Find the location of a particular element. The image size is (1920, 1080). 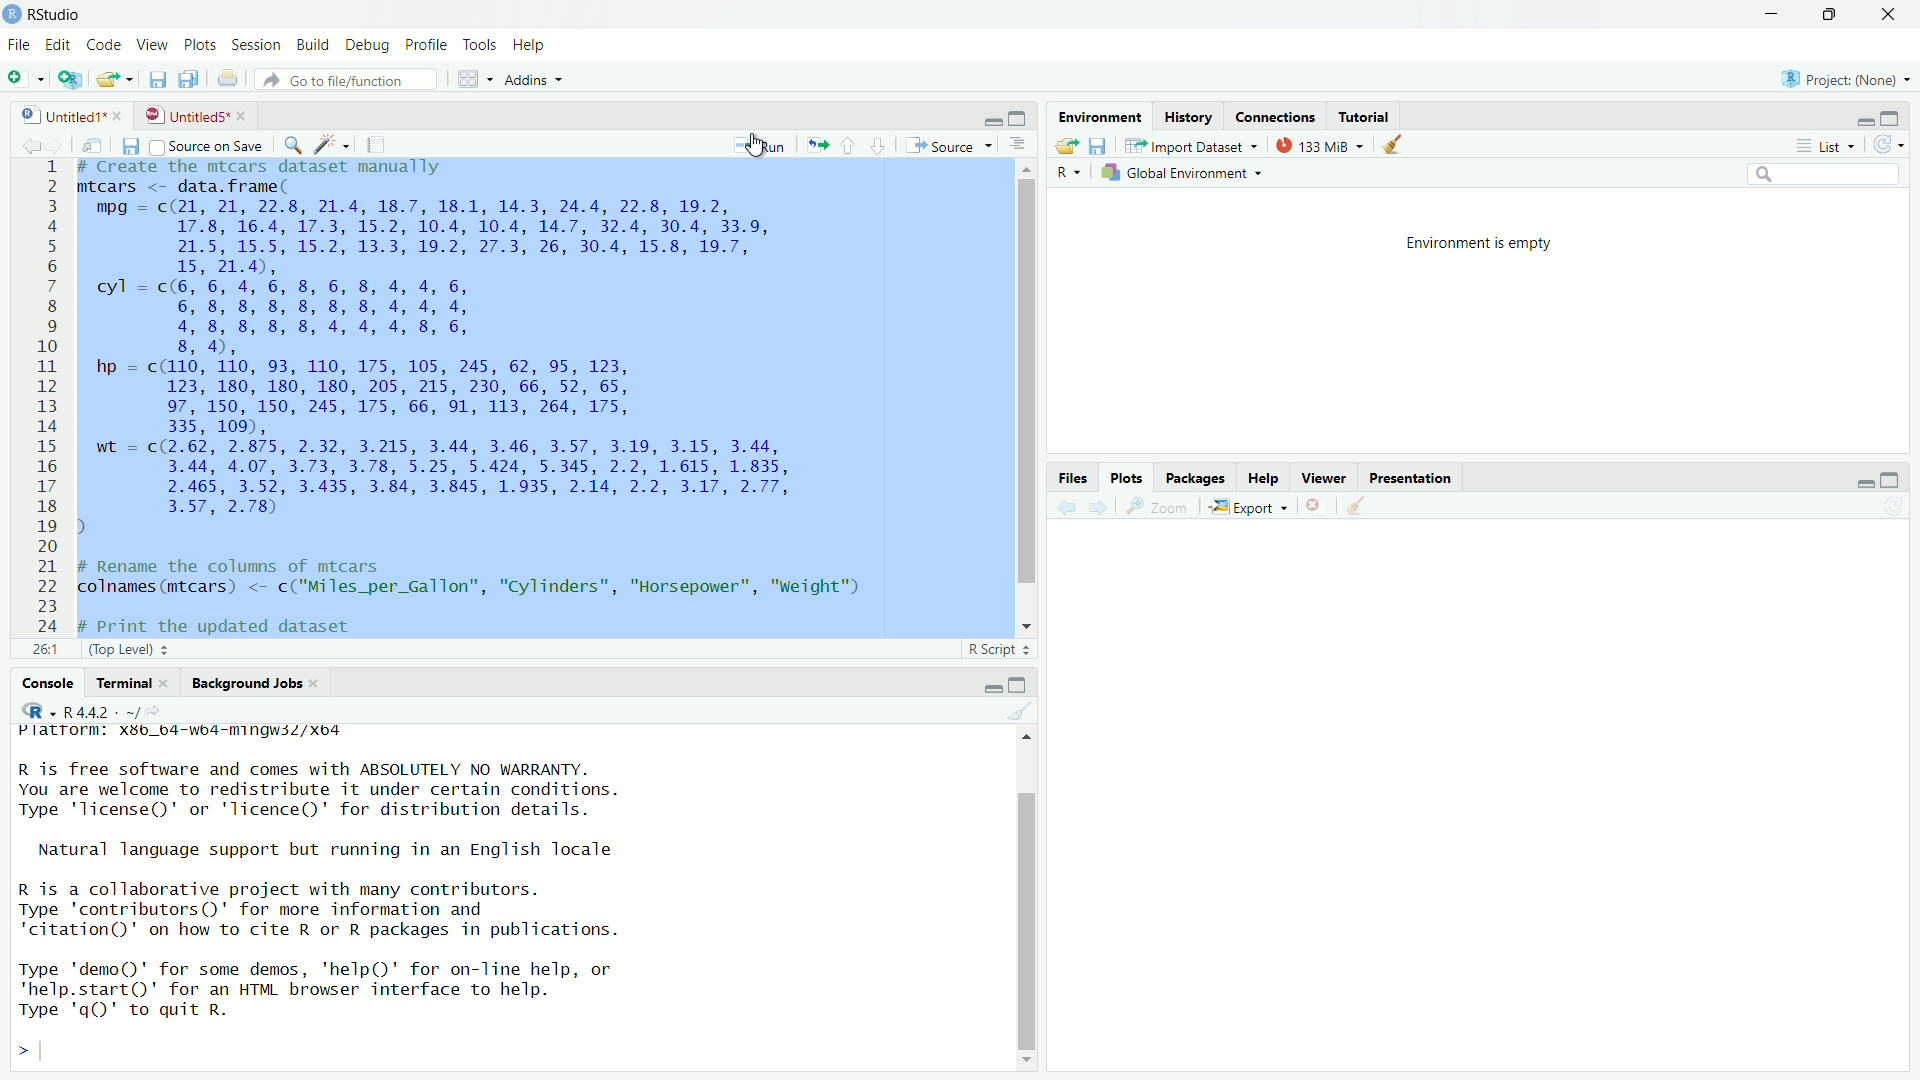

zoom is located at coordinates (1161, 508).